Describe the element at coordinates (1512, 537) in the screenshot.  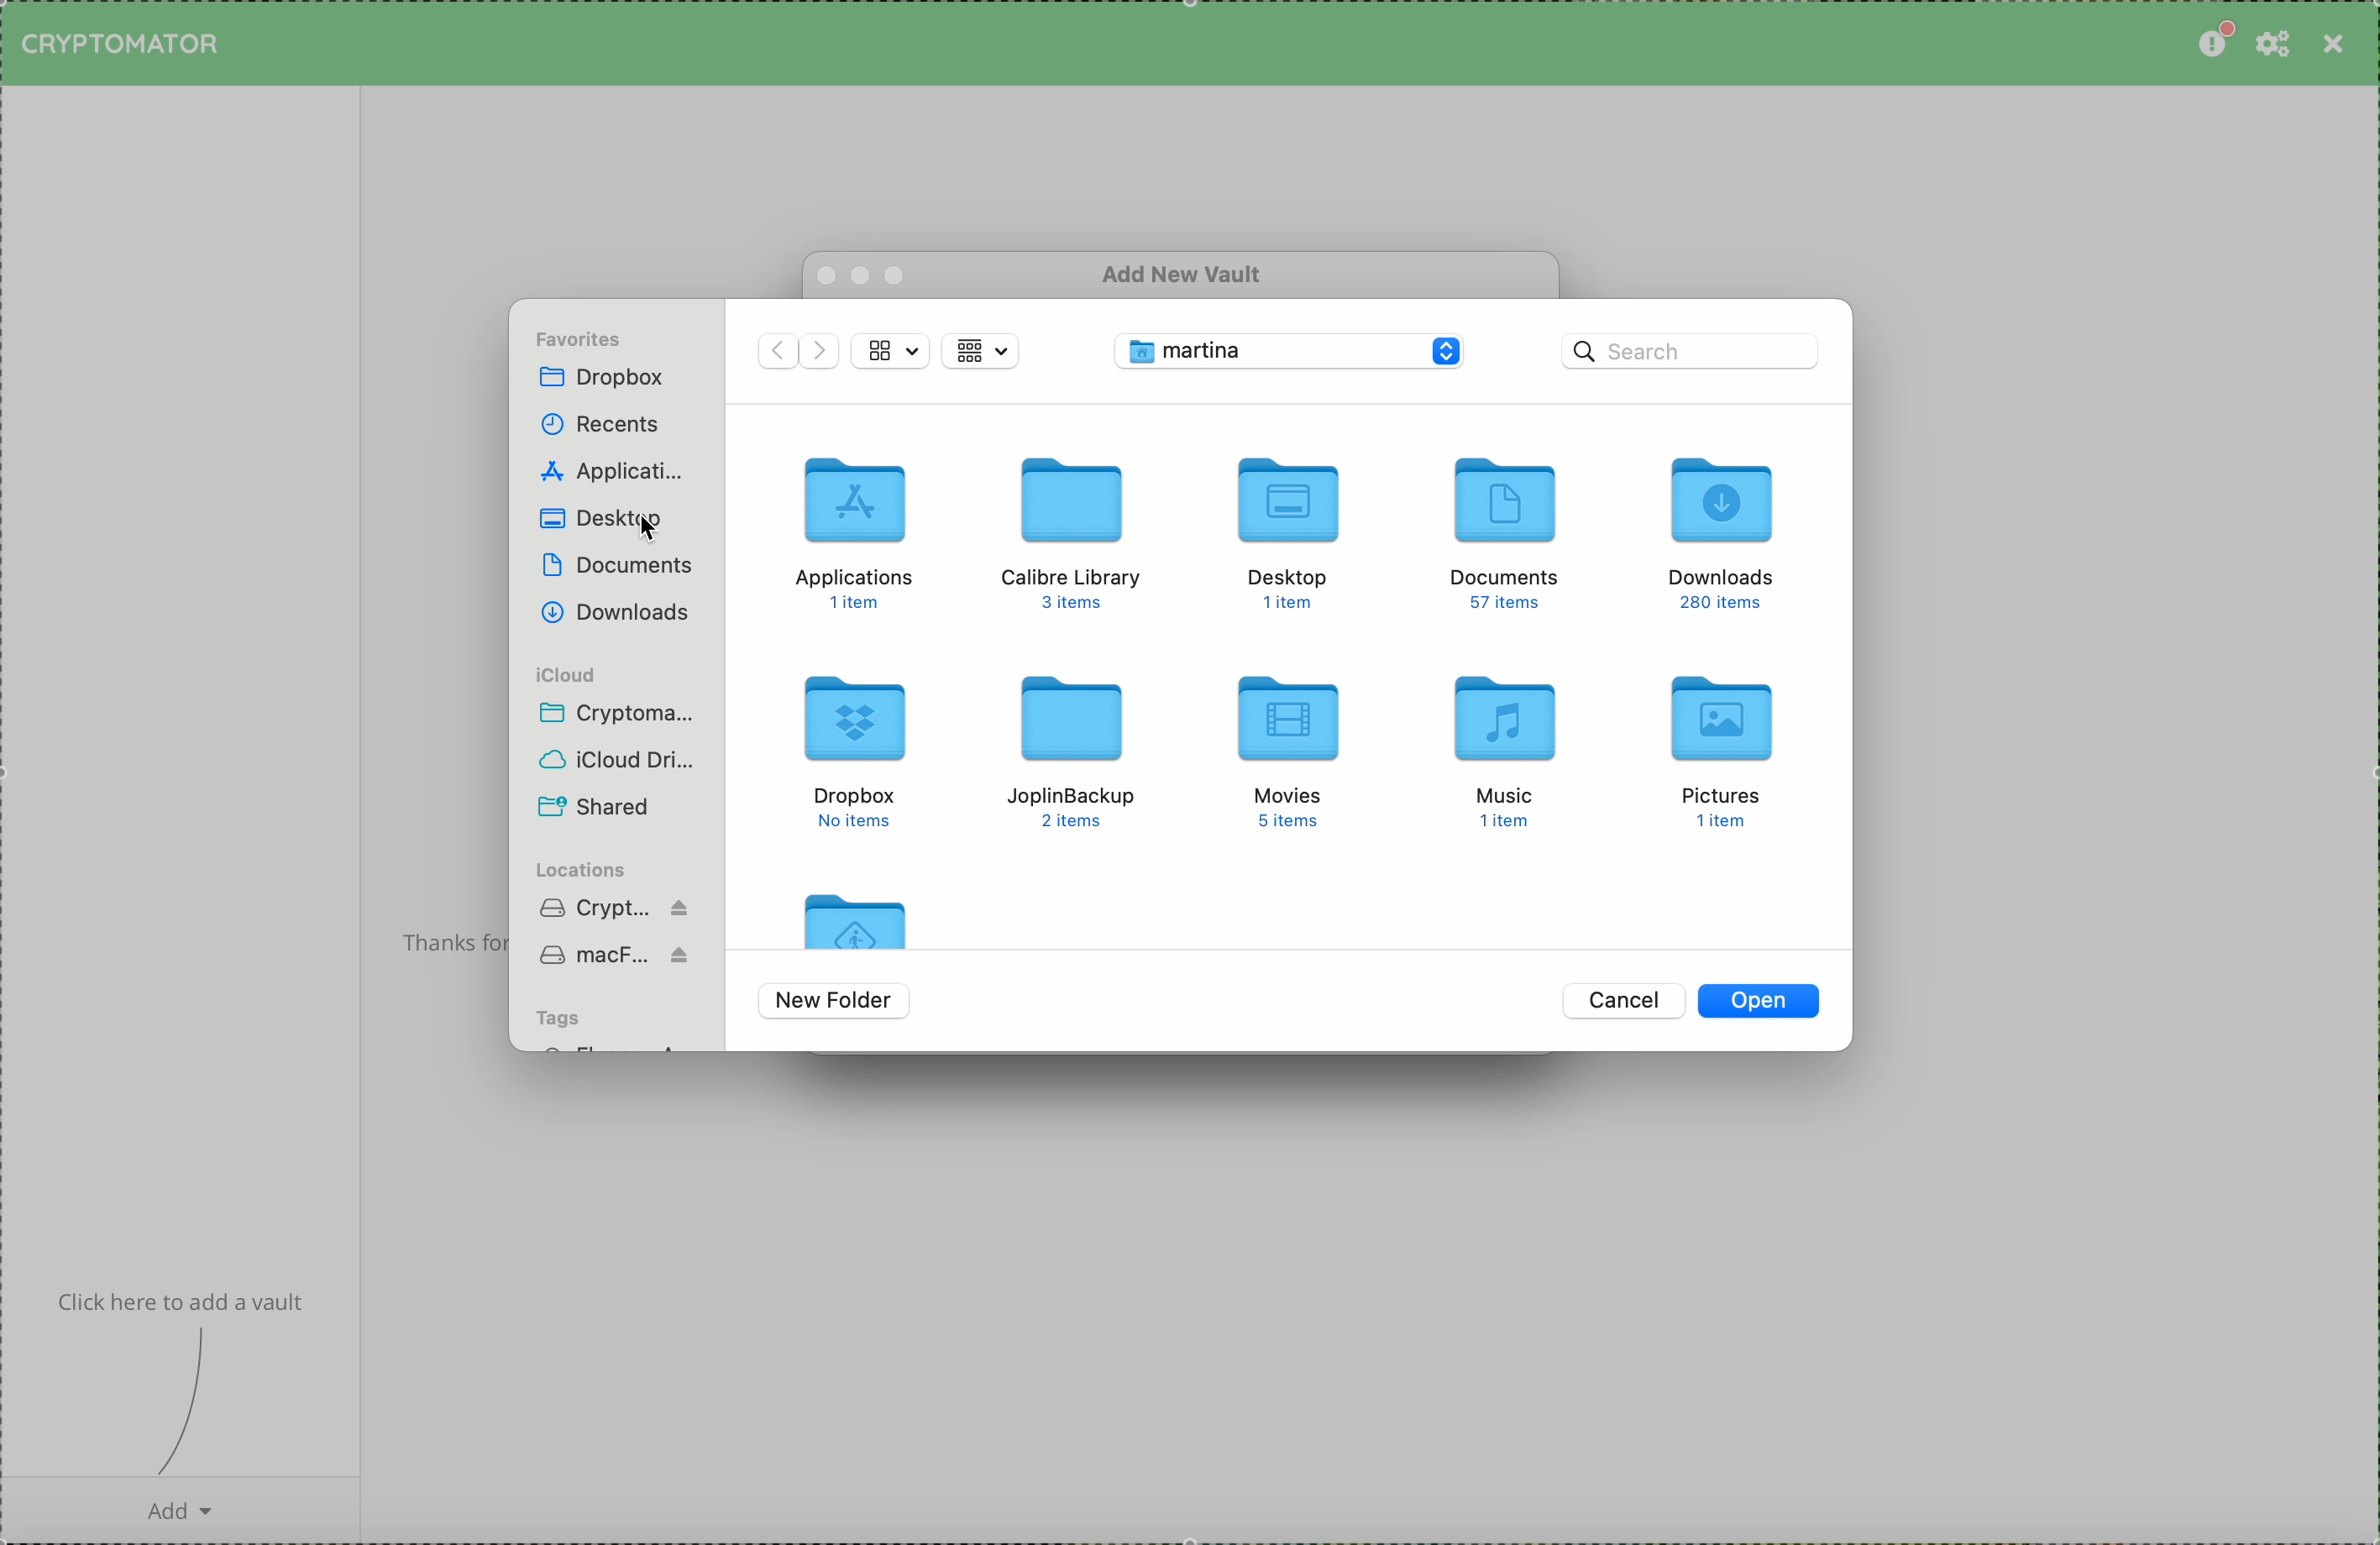
I see `documents` at that location.